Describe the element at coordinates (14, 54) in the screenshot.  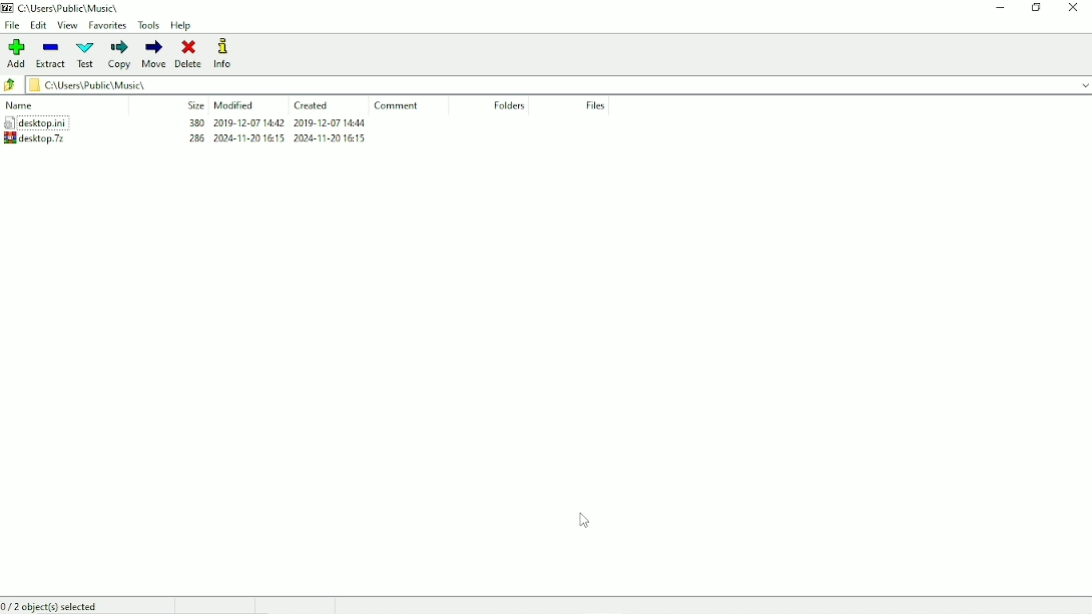
I see `Add` at that location.